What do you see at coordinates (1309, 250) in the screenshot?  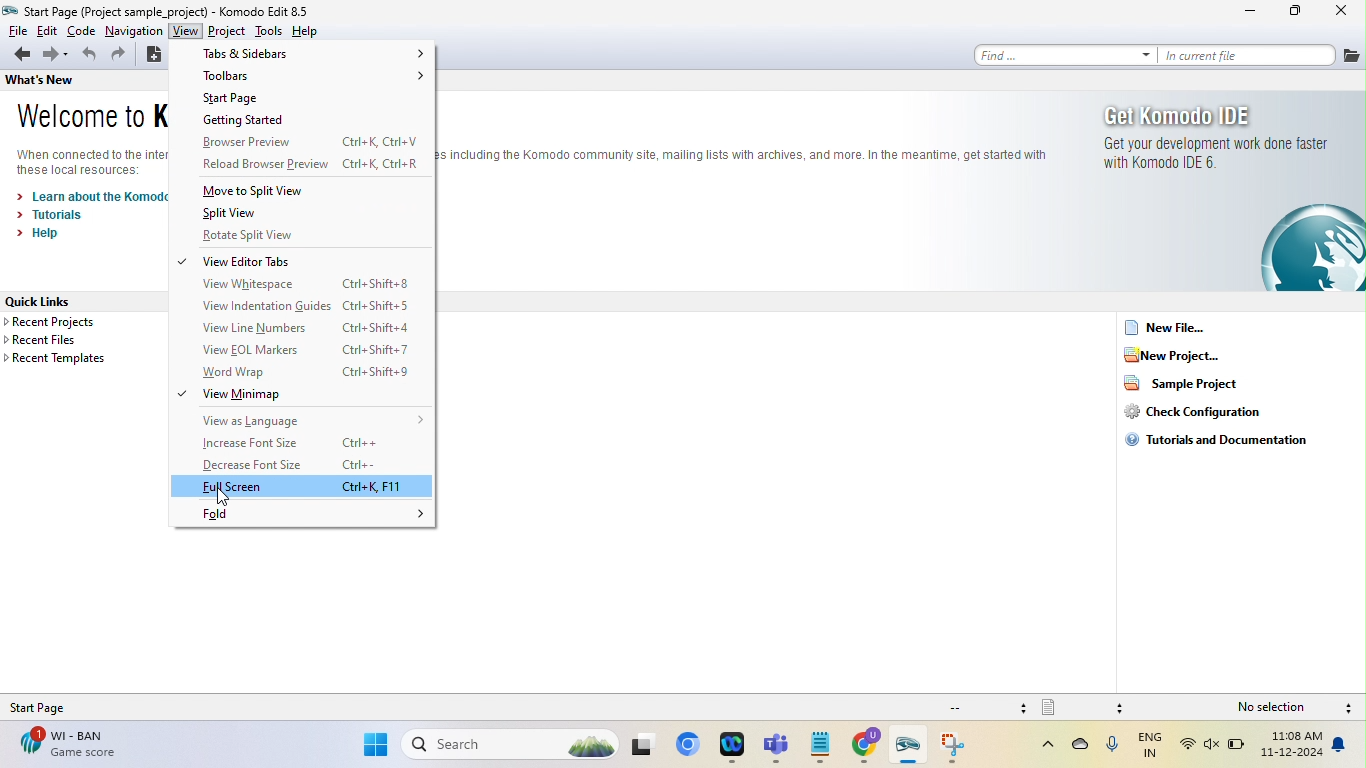 I see `globe icon` at bounding box center [1309, 250].